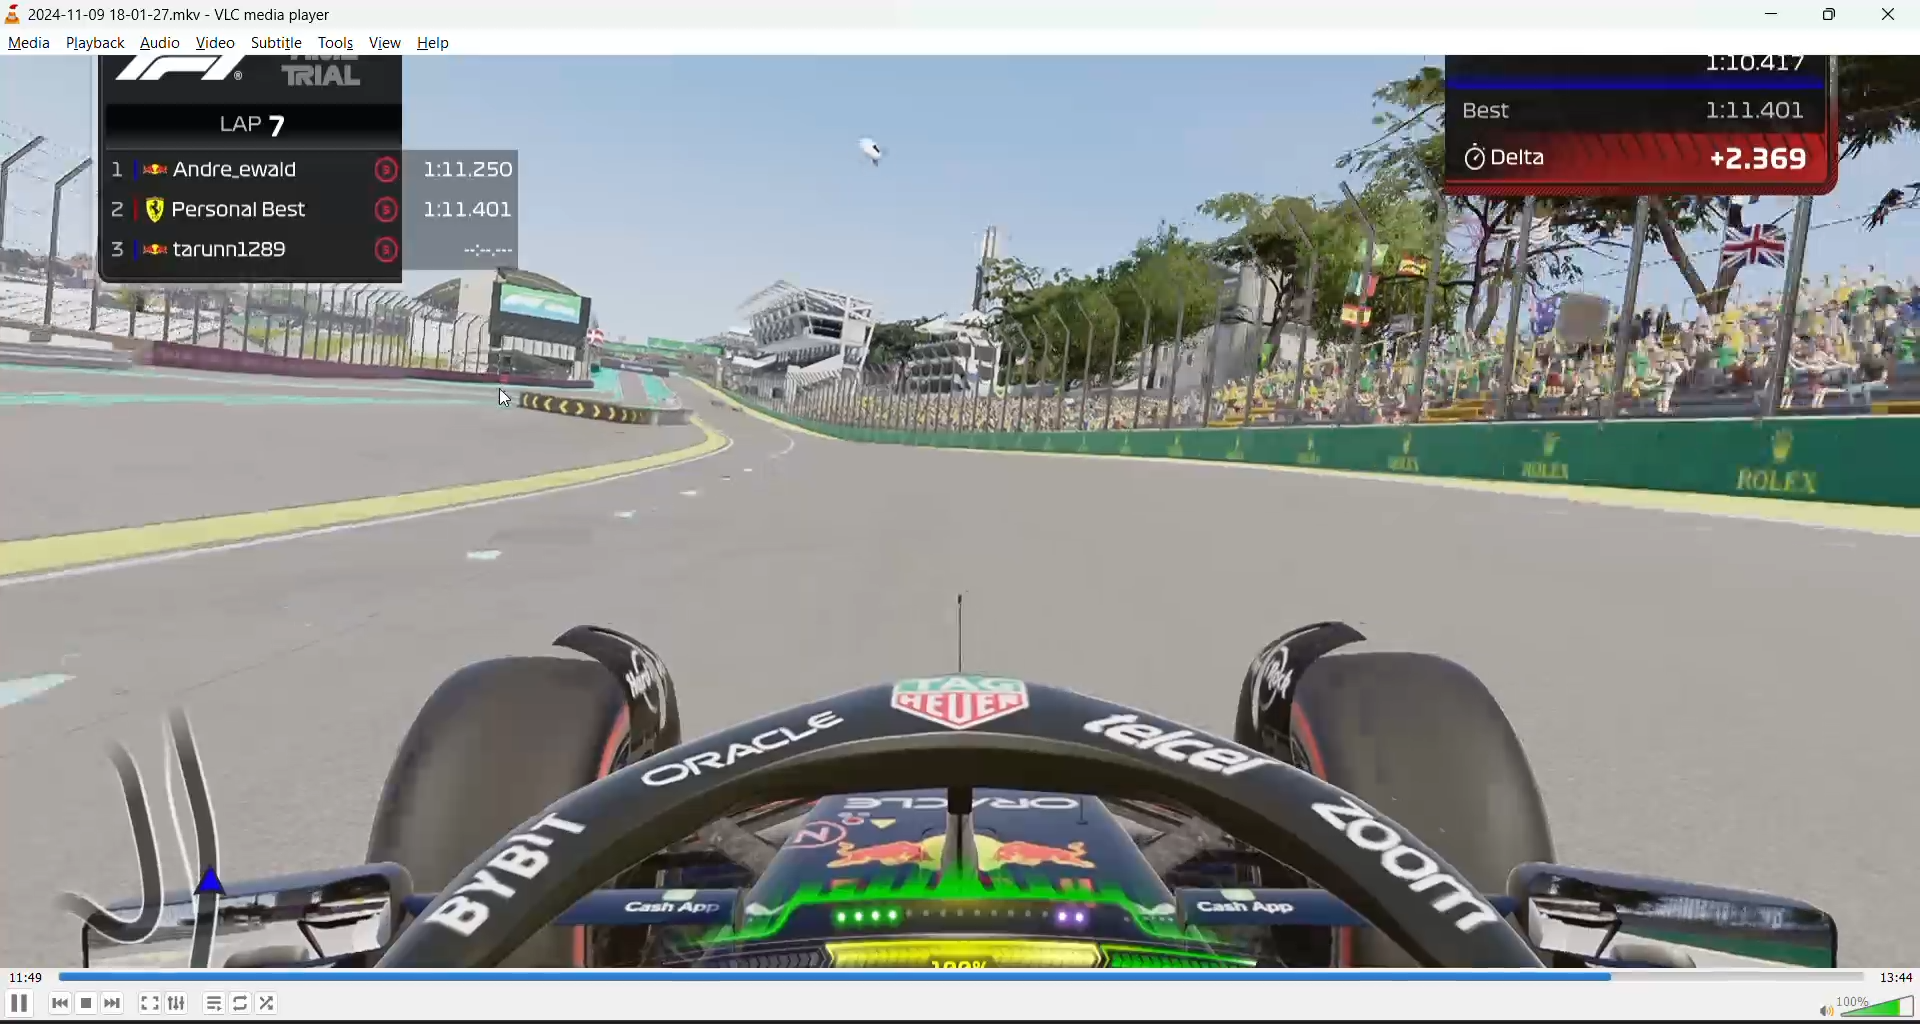  Describe the element at coordinates (63, 1003) in the screenshot. I see `previous` at that location.